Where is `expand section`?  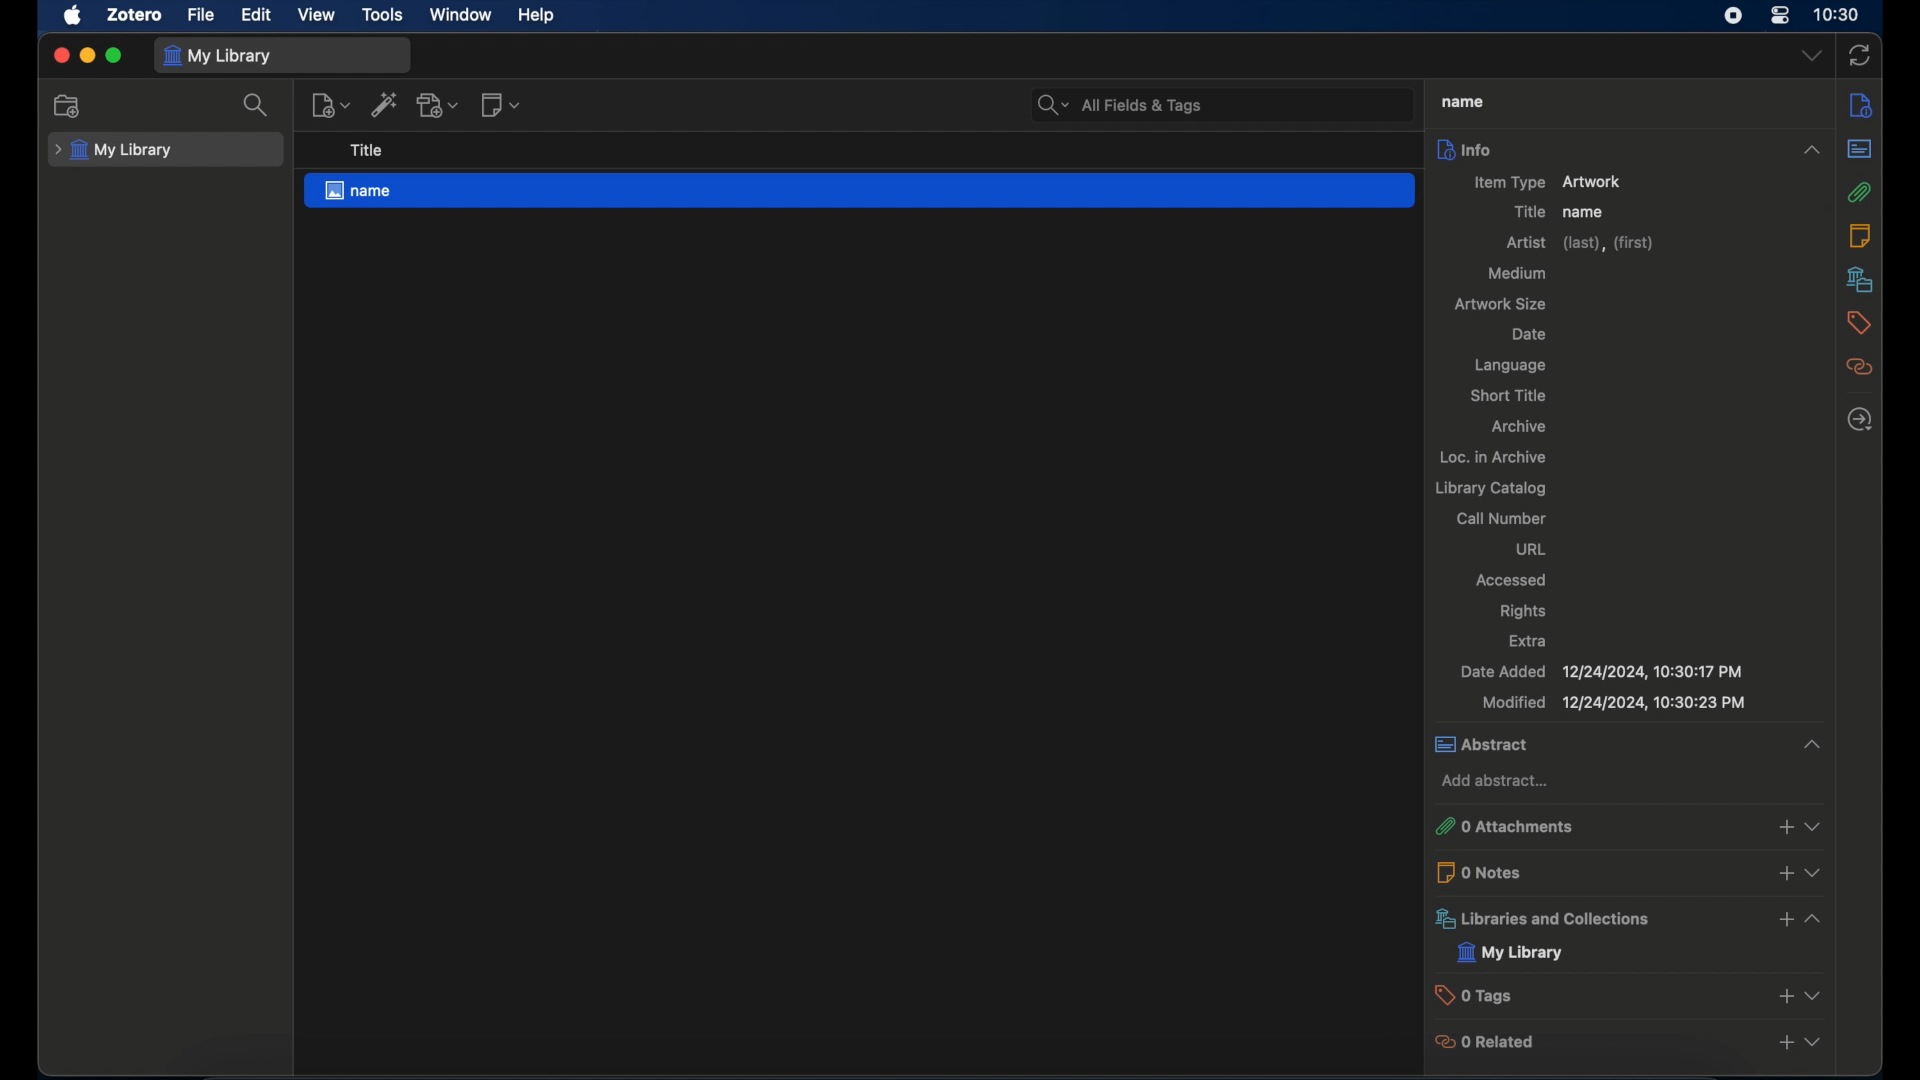
expand section is located at coordinates (1824, 996).